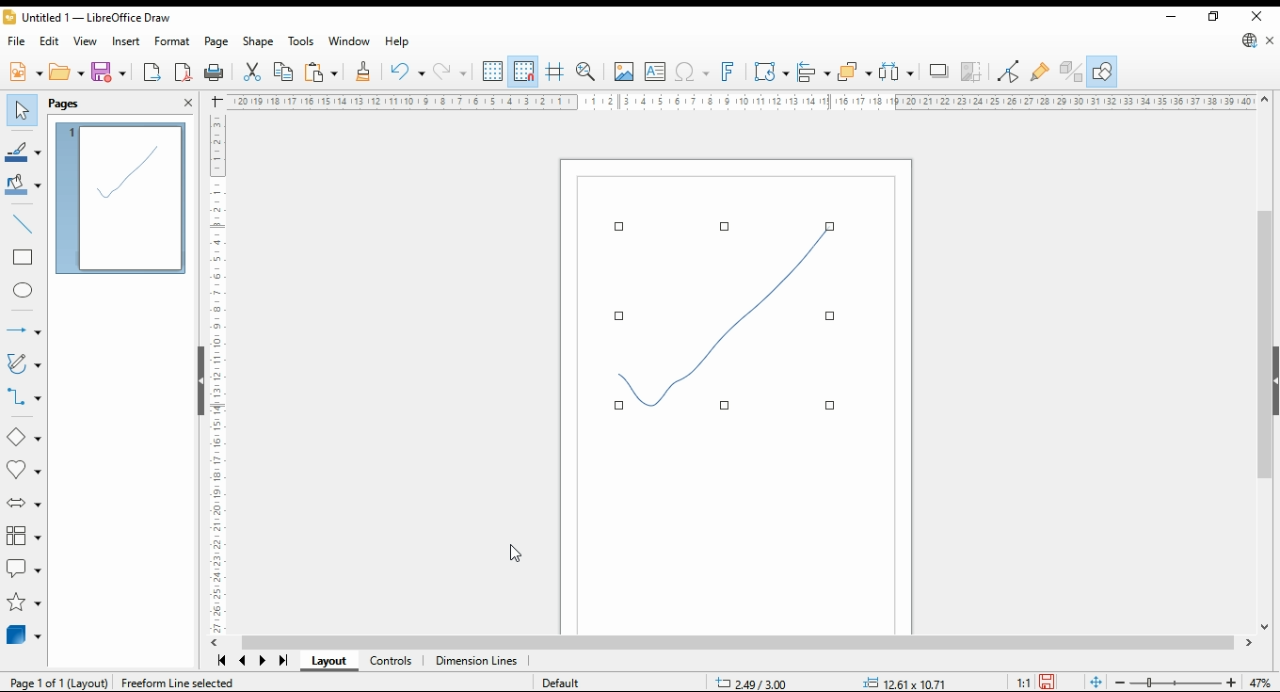 Image resolution: width=1280 pixels, height=692 pixels. I want to click on previous page, so click(242, 661).